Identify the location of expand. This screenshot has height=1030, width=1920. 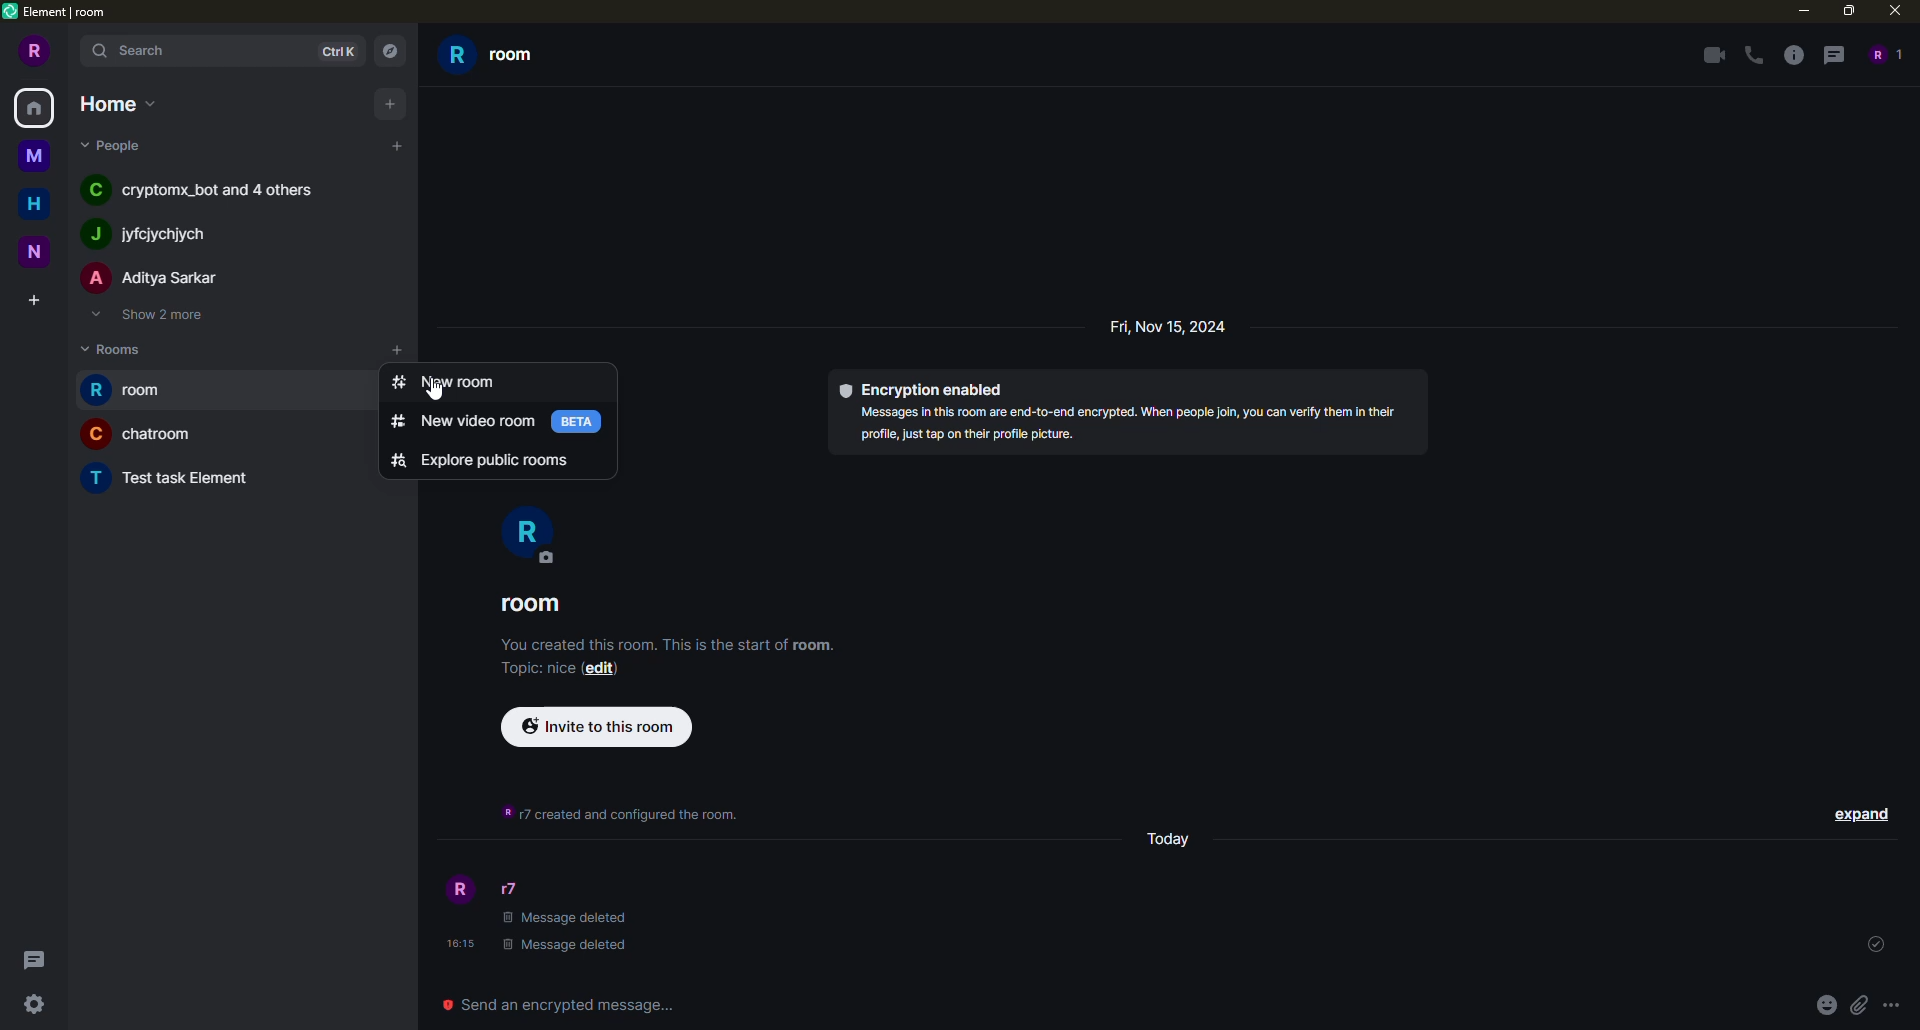
(1858, 814).